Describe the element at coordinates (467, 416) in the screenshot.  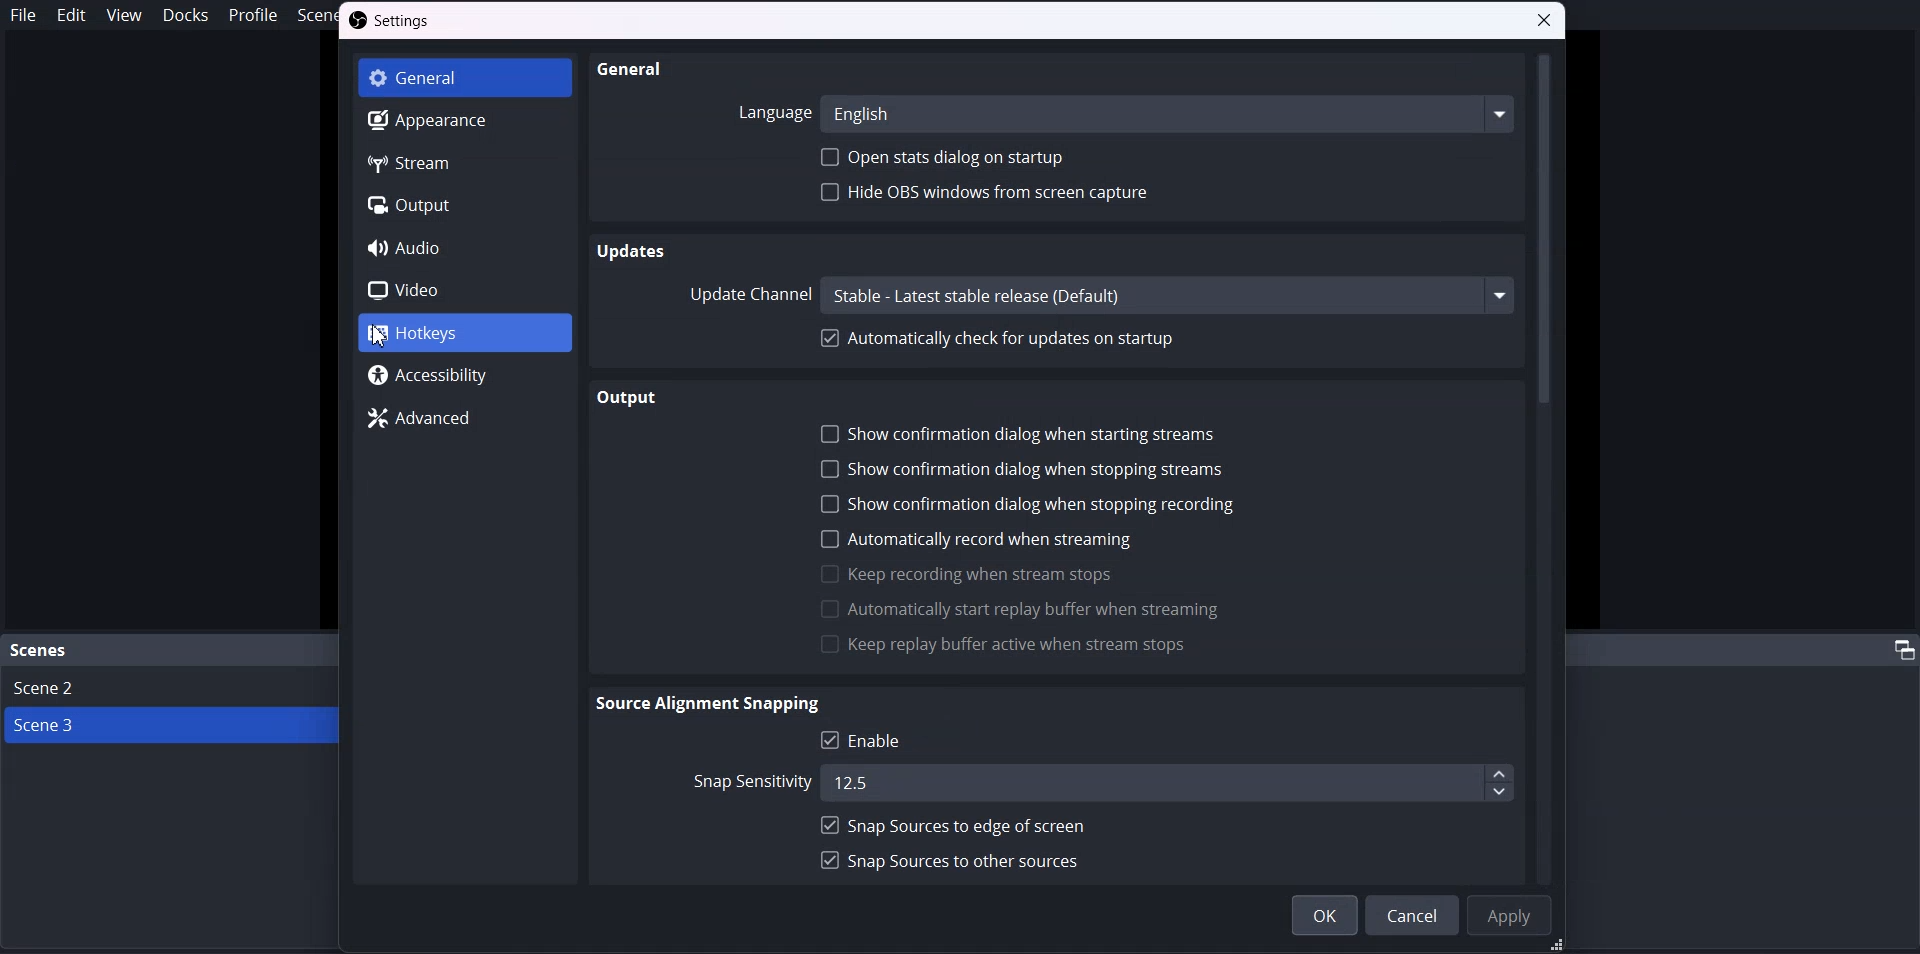
I see `Advanced` at that location.